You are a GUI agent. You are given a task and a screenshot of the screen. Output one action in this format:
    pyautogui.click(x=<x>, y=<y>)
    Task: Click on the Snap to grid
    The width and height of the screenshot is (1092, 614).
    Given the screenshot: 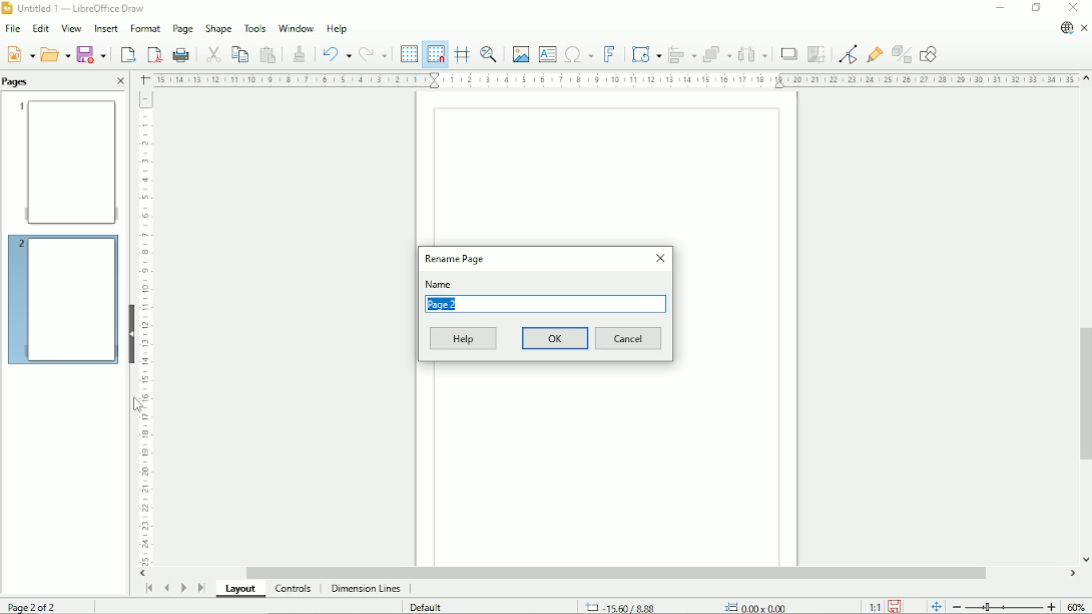 What is the action you would take?
    pyautogui.click(x=434, y=54)
    